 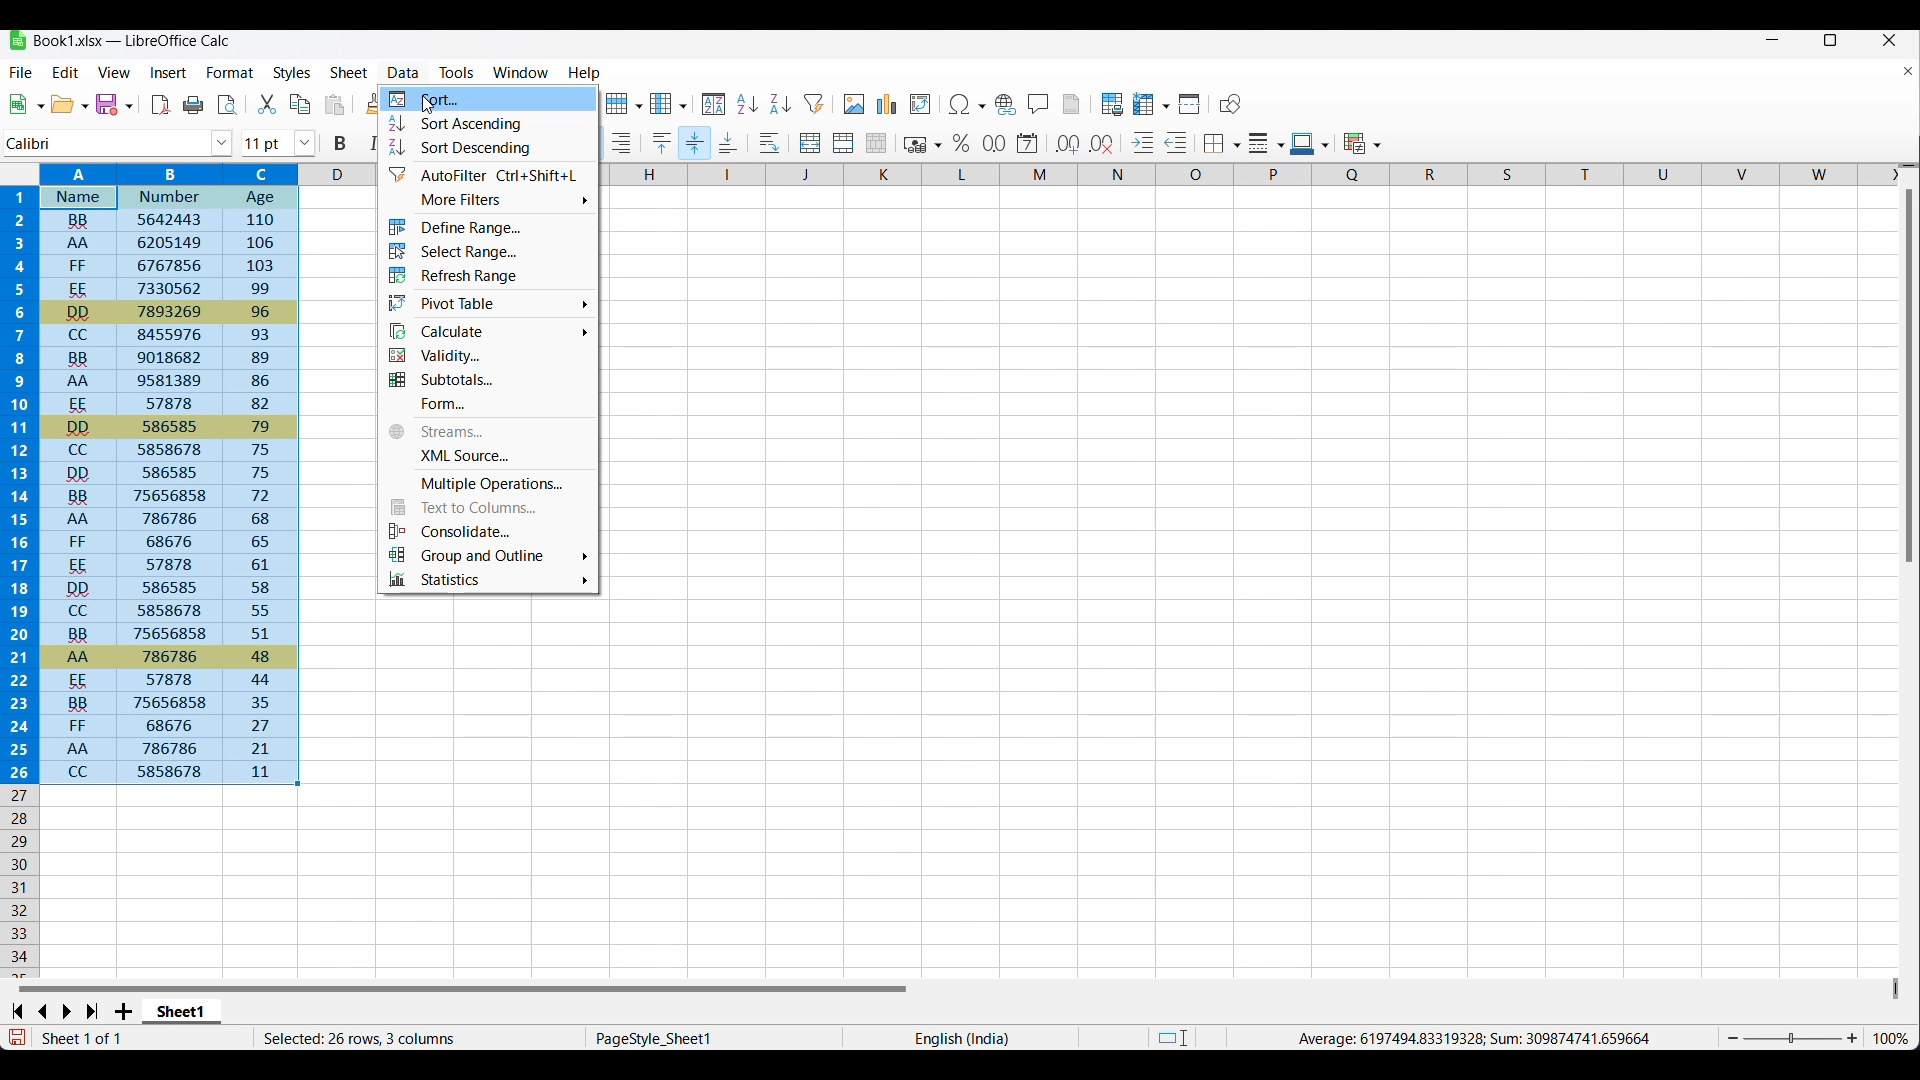 What do you see at coordinates (69, 104) in the screenshot?
I see `Open options` at bounding box center [69, 104].